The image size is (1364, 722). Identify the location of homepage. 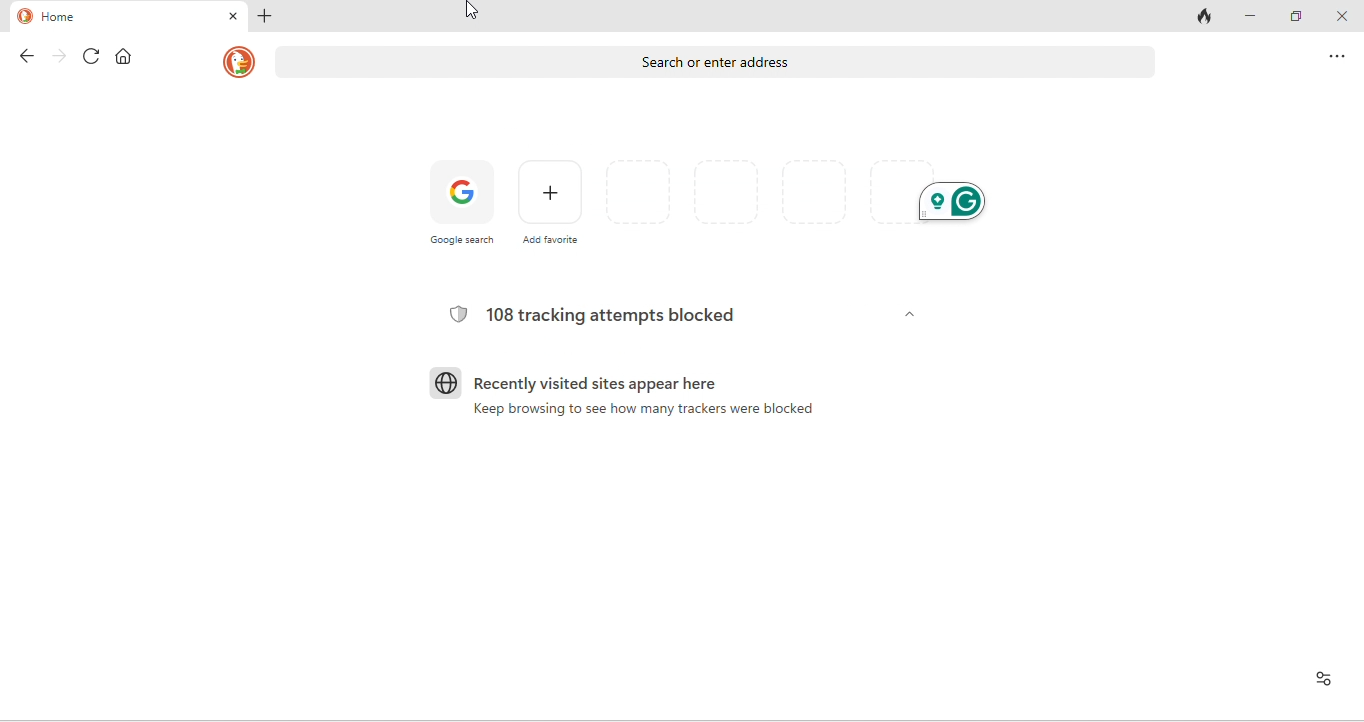
(236, 64).